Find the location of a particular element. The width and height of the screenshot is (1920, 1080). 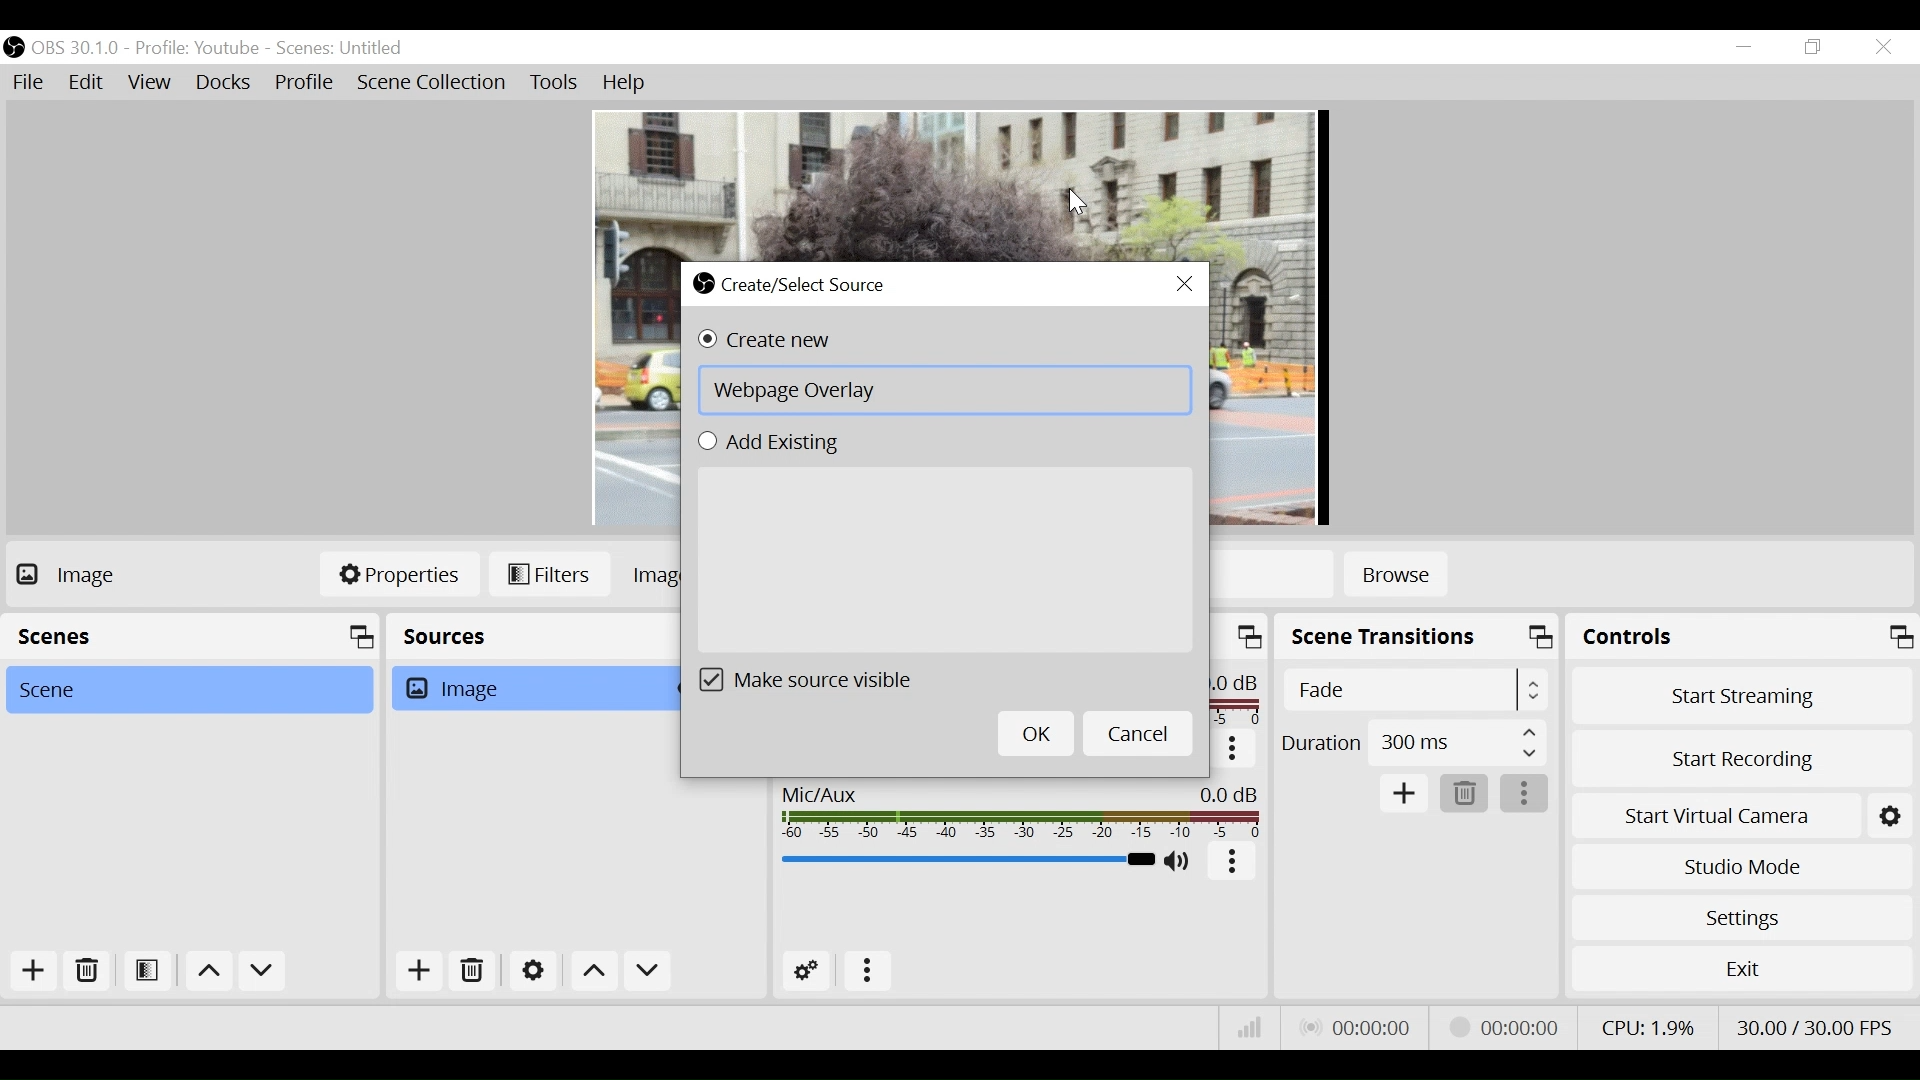

Restore is located at coordinates (1817, 48).